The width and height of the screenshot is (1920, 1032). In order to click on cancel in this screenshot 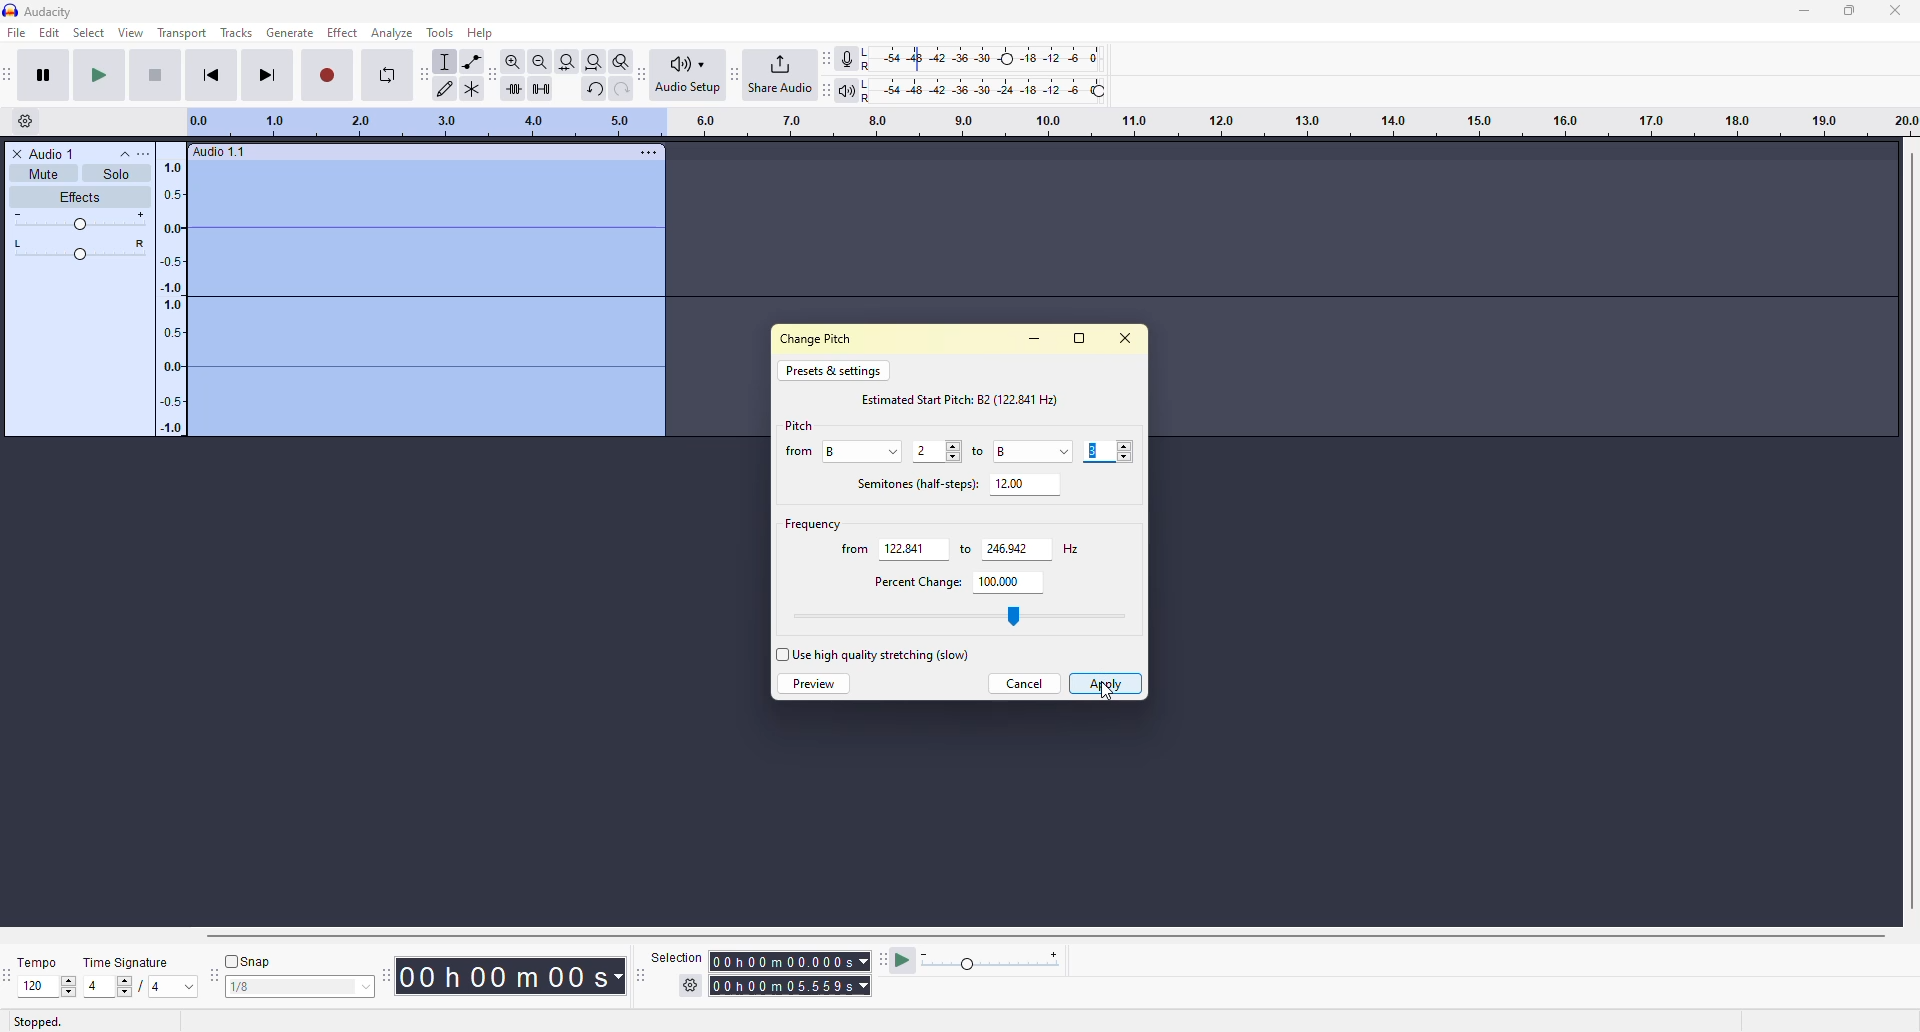, I will do `click(1023, 683)`.